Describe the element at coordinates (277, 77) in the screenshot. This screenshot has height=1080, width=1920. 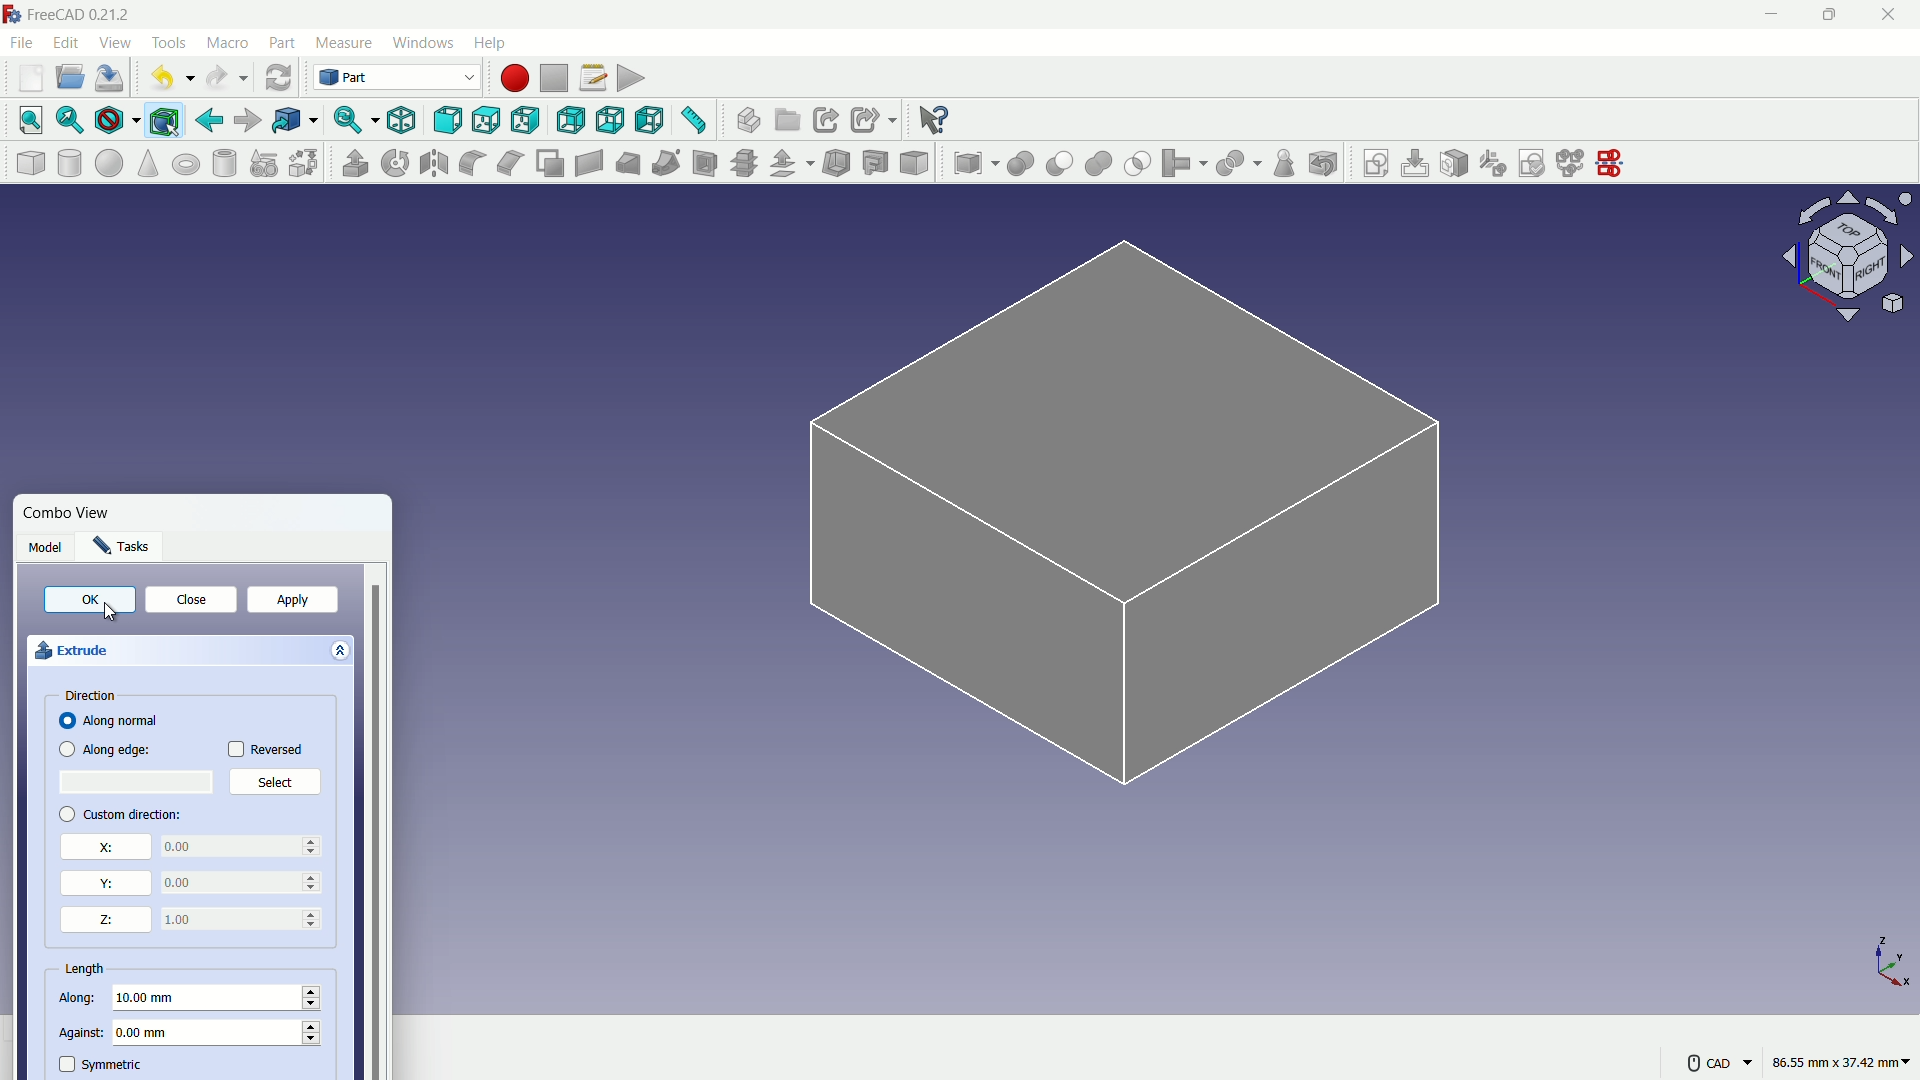
I see `refresh` at that location.